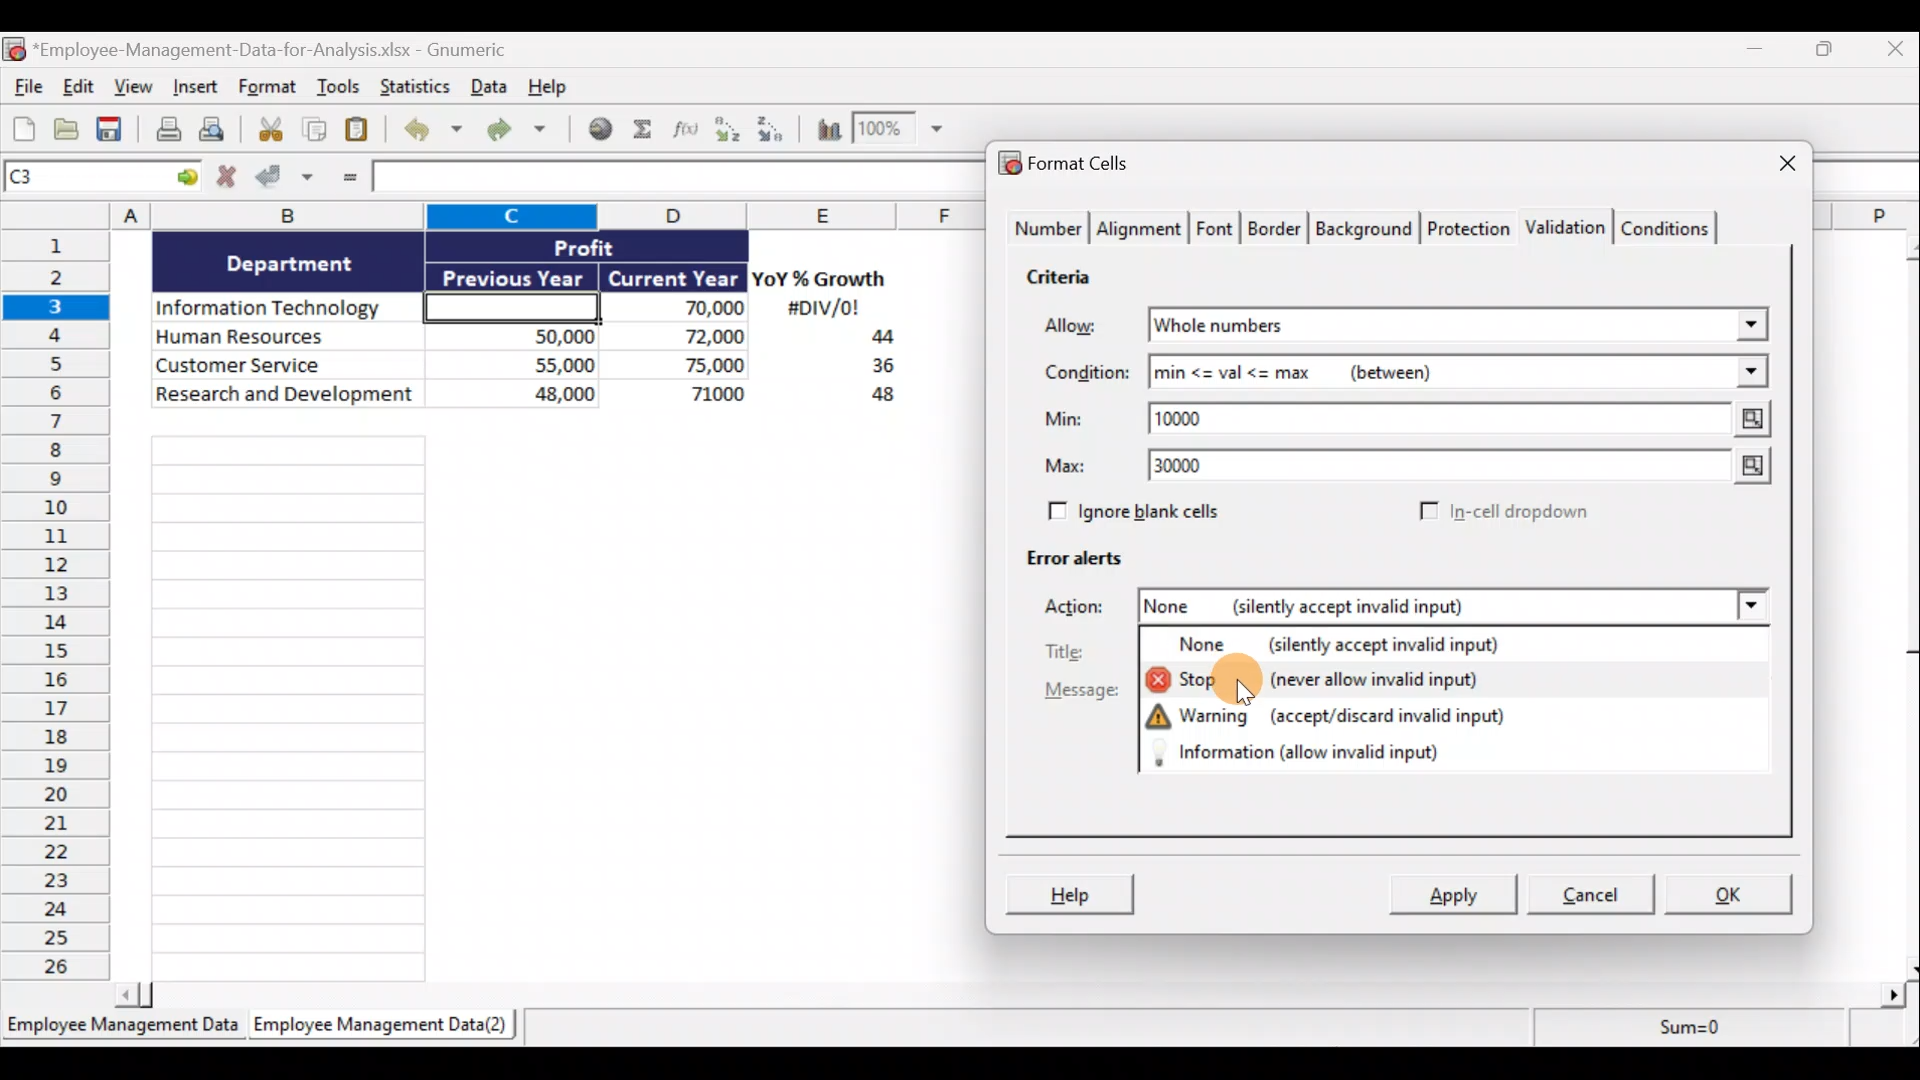  What do you see at coordinates (1082, 567) in the screenshot?
I see `Error alerts` at bounding box center [1082, 567].